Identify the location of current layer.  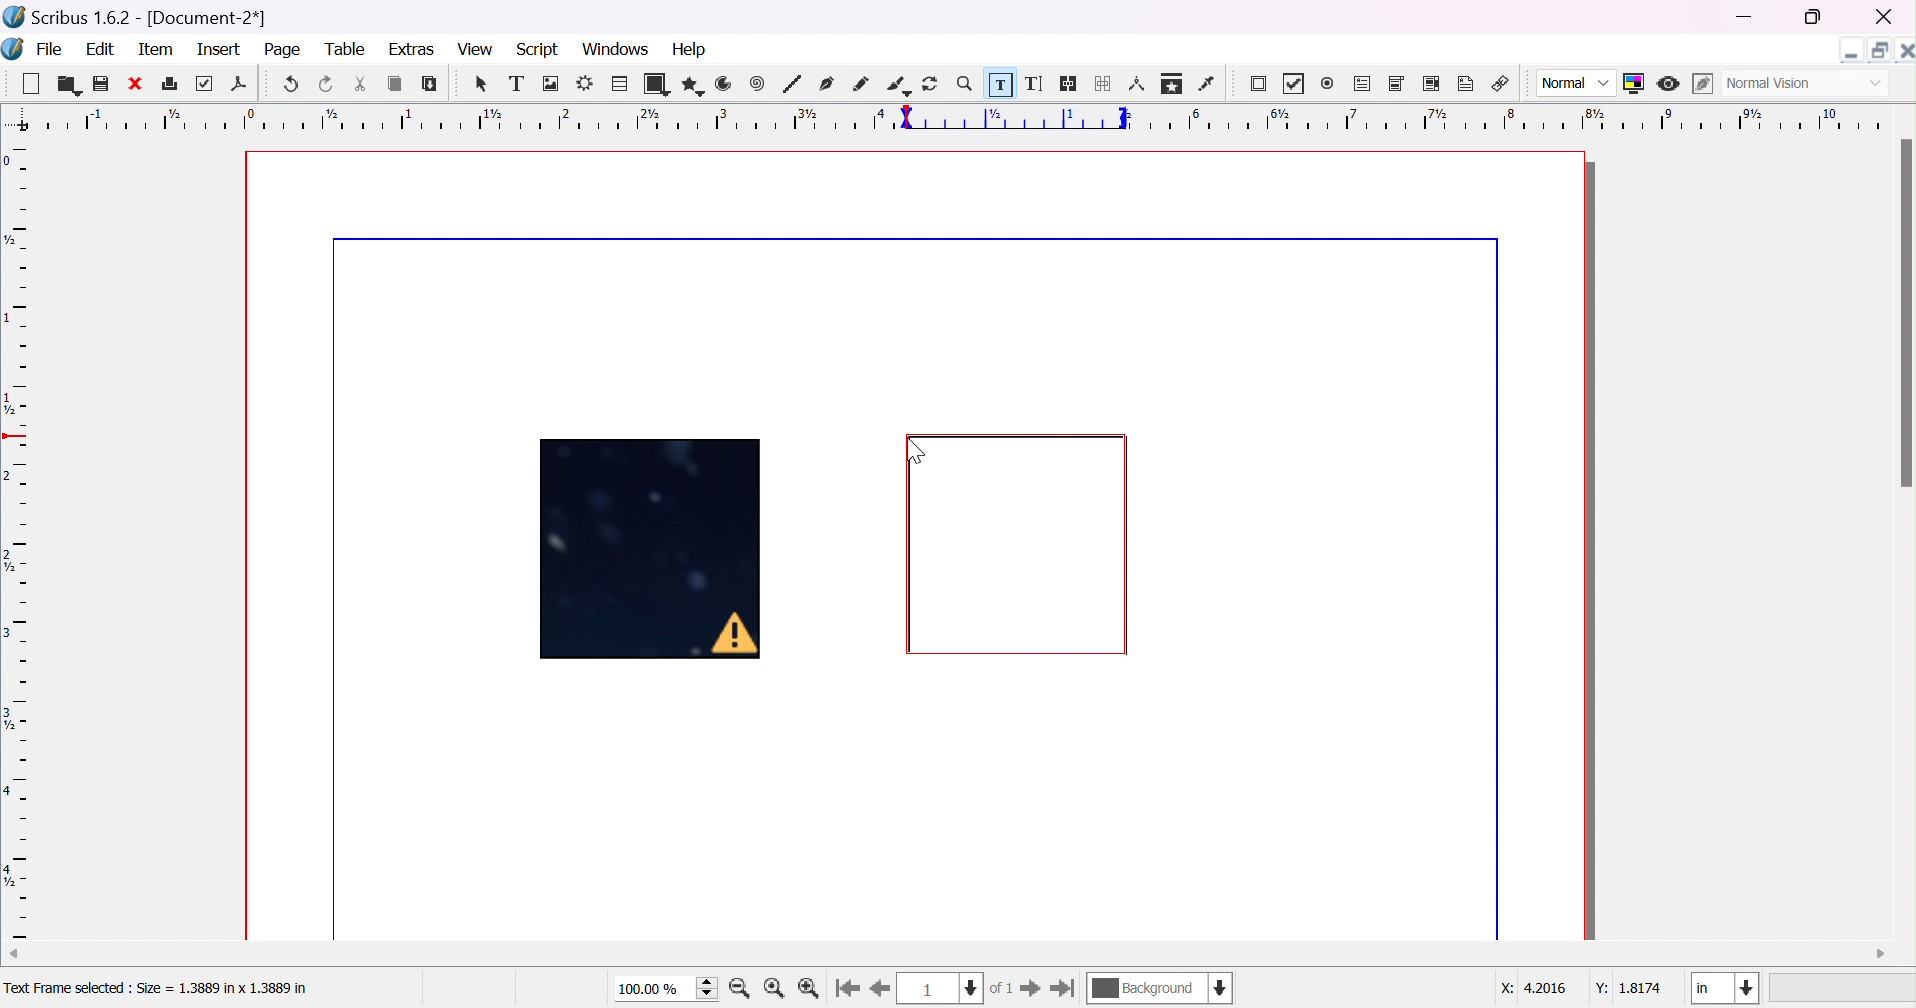
(1161, 987).